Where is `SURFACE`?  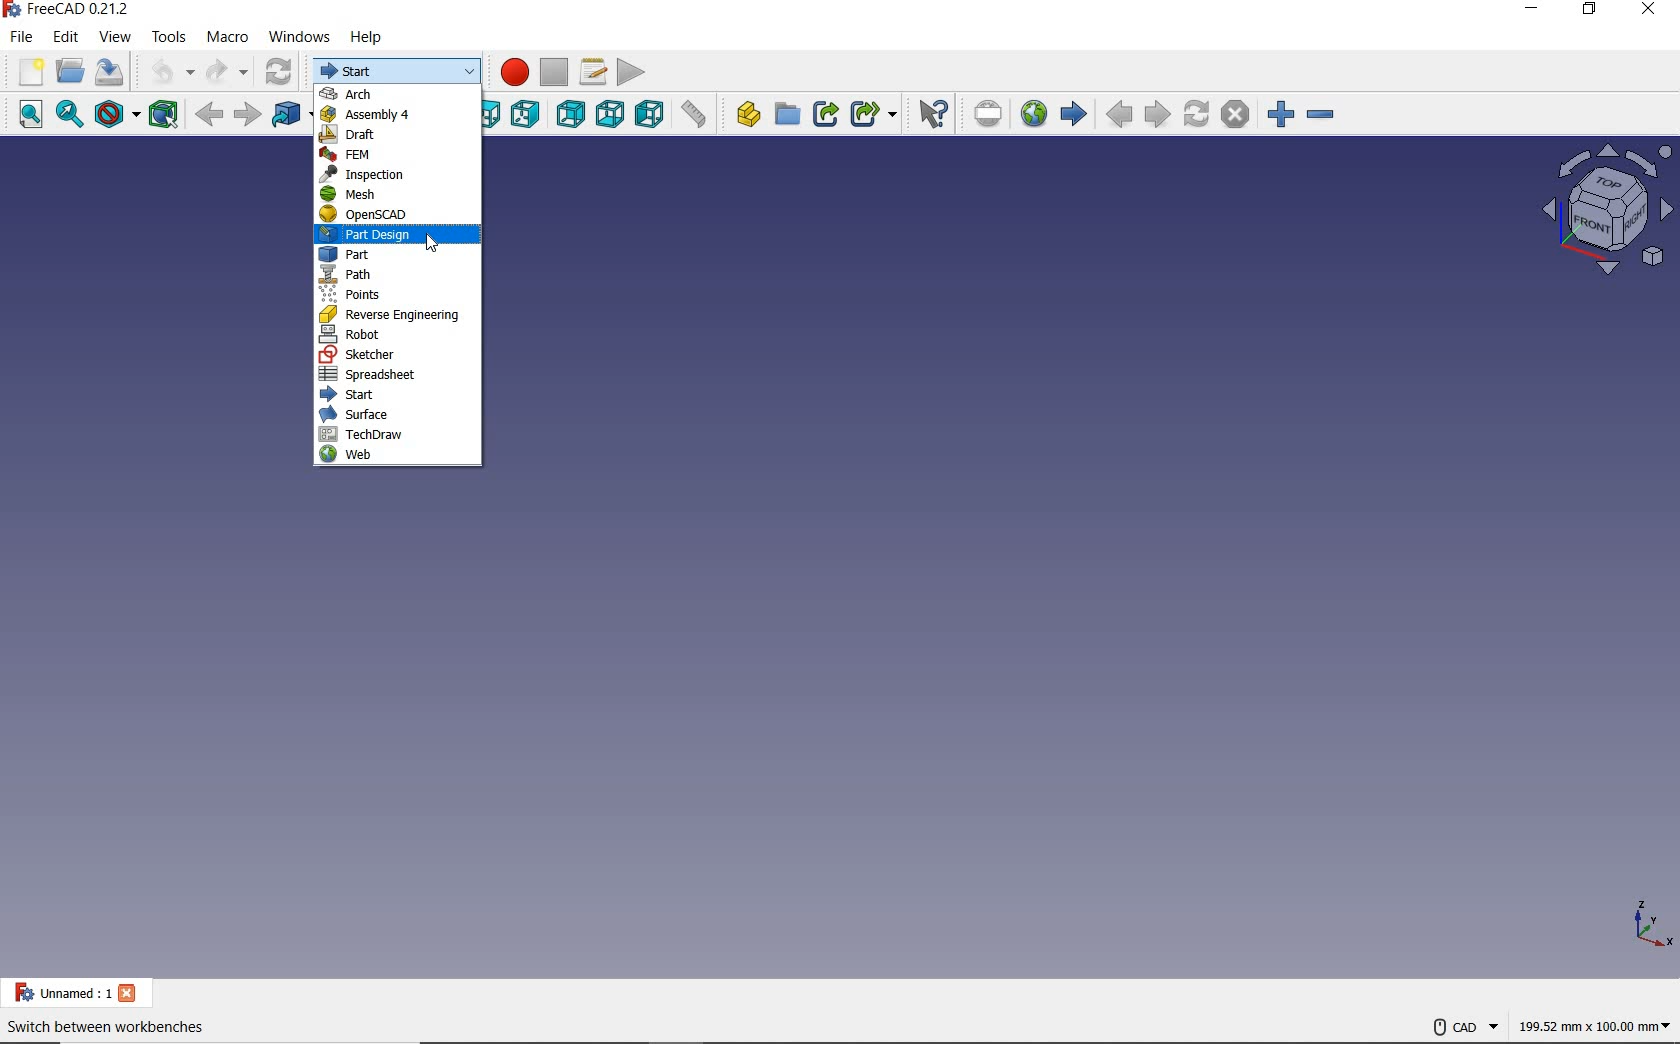 SURFACE is located at coordinates (399, 416).